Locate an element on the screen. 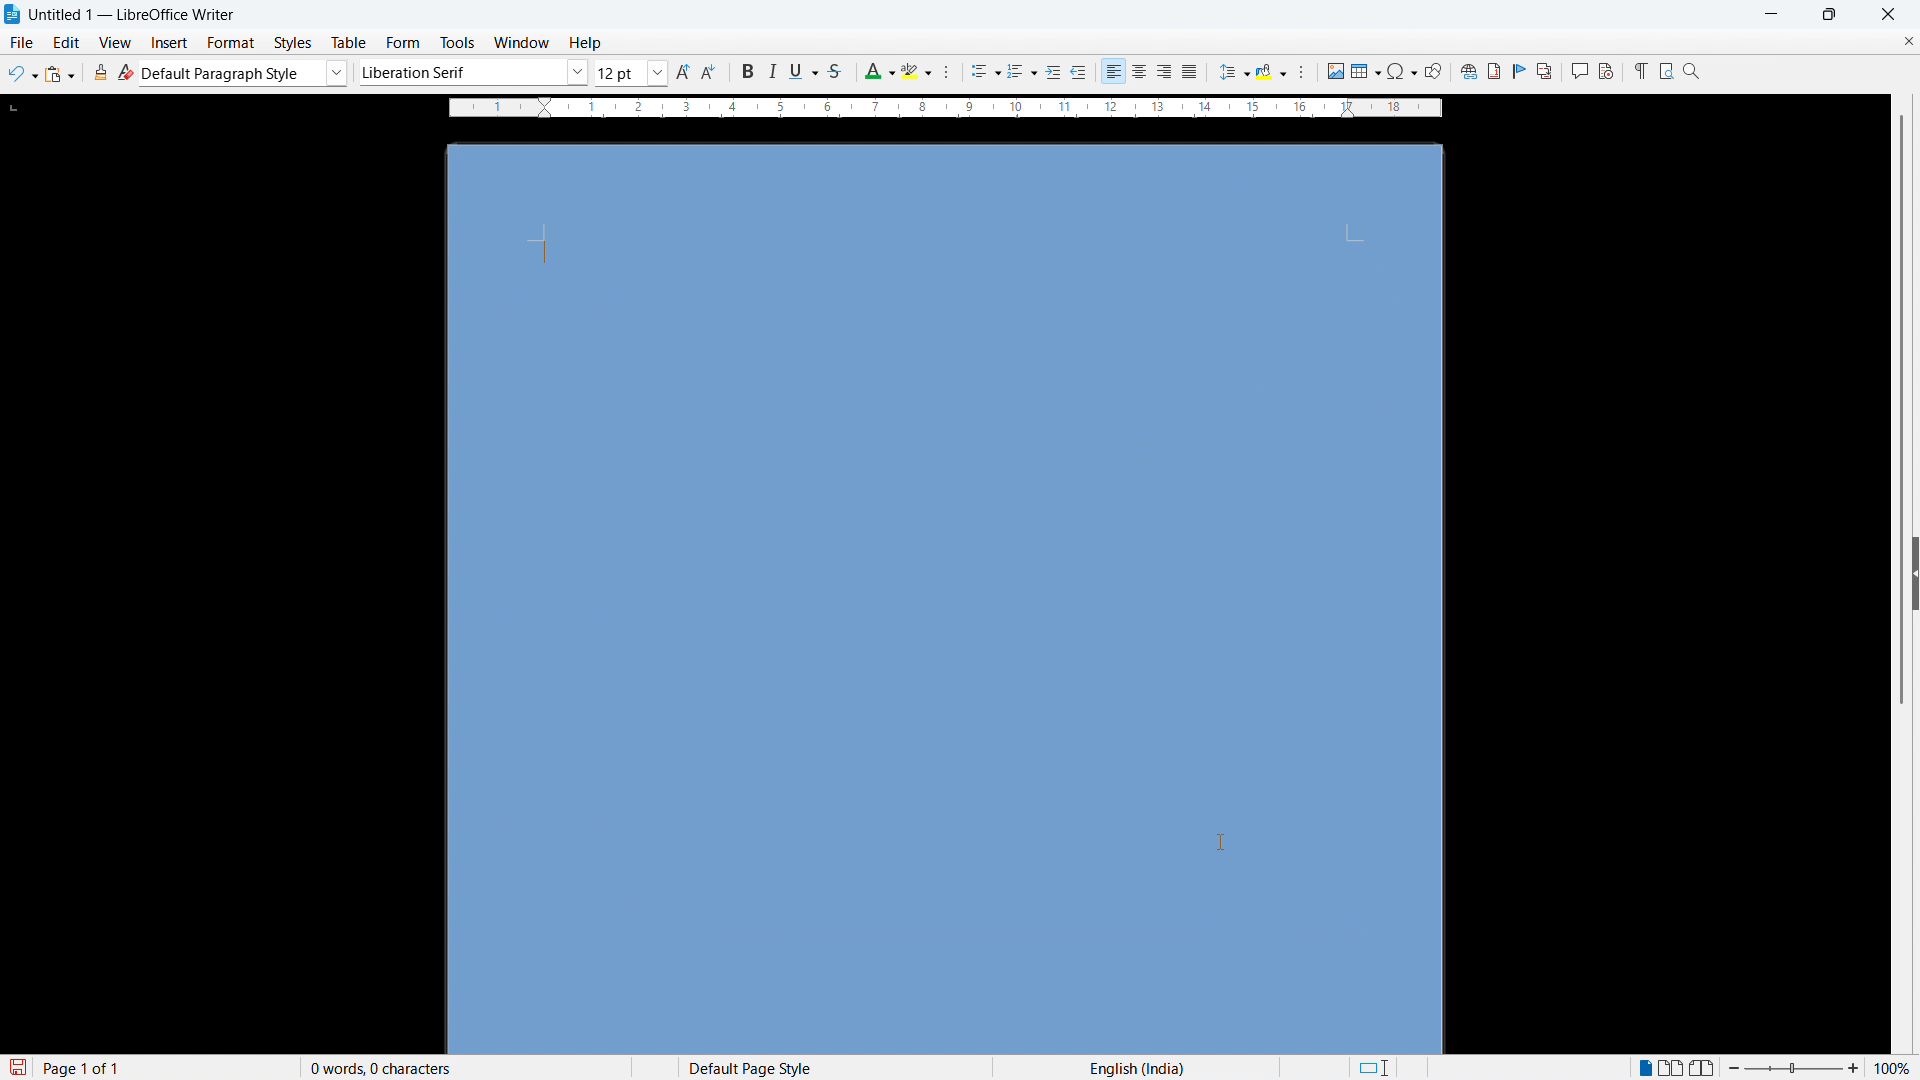  Zoom slider  is located at coordinates (1794, 1067).